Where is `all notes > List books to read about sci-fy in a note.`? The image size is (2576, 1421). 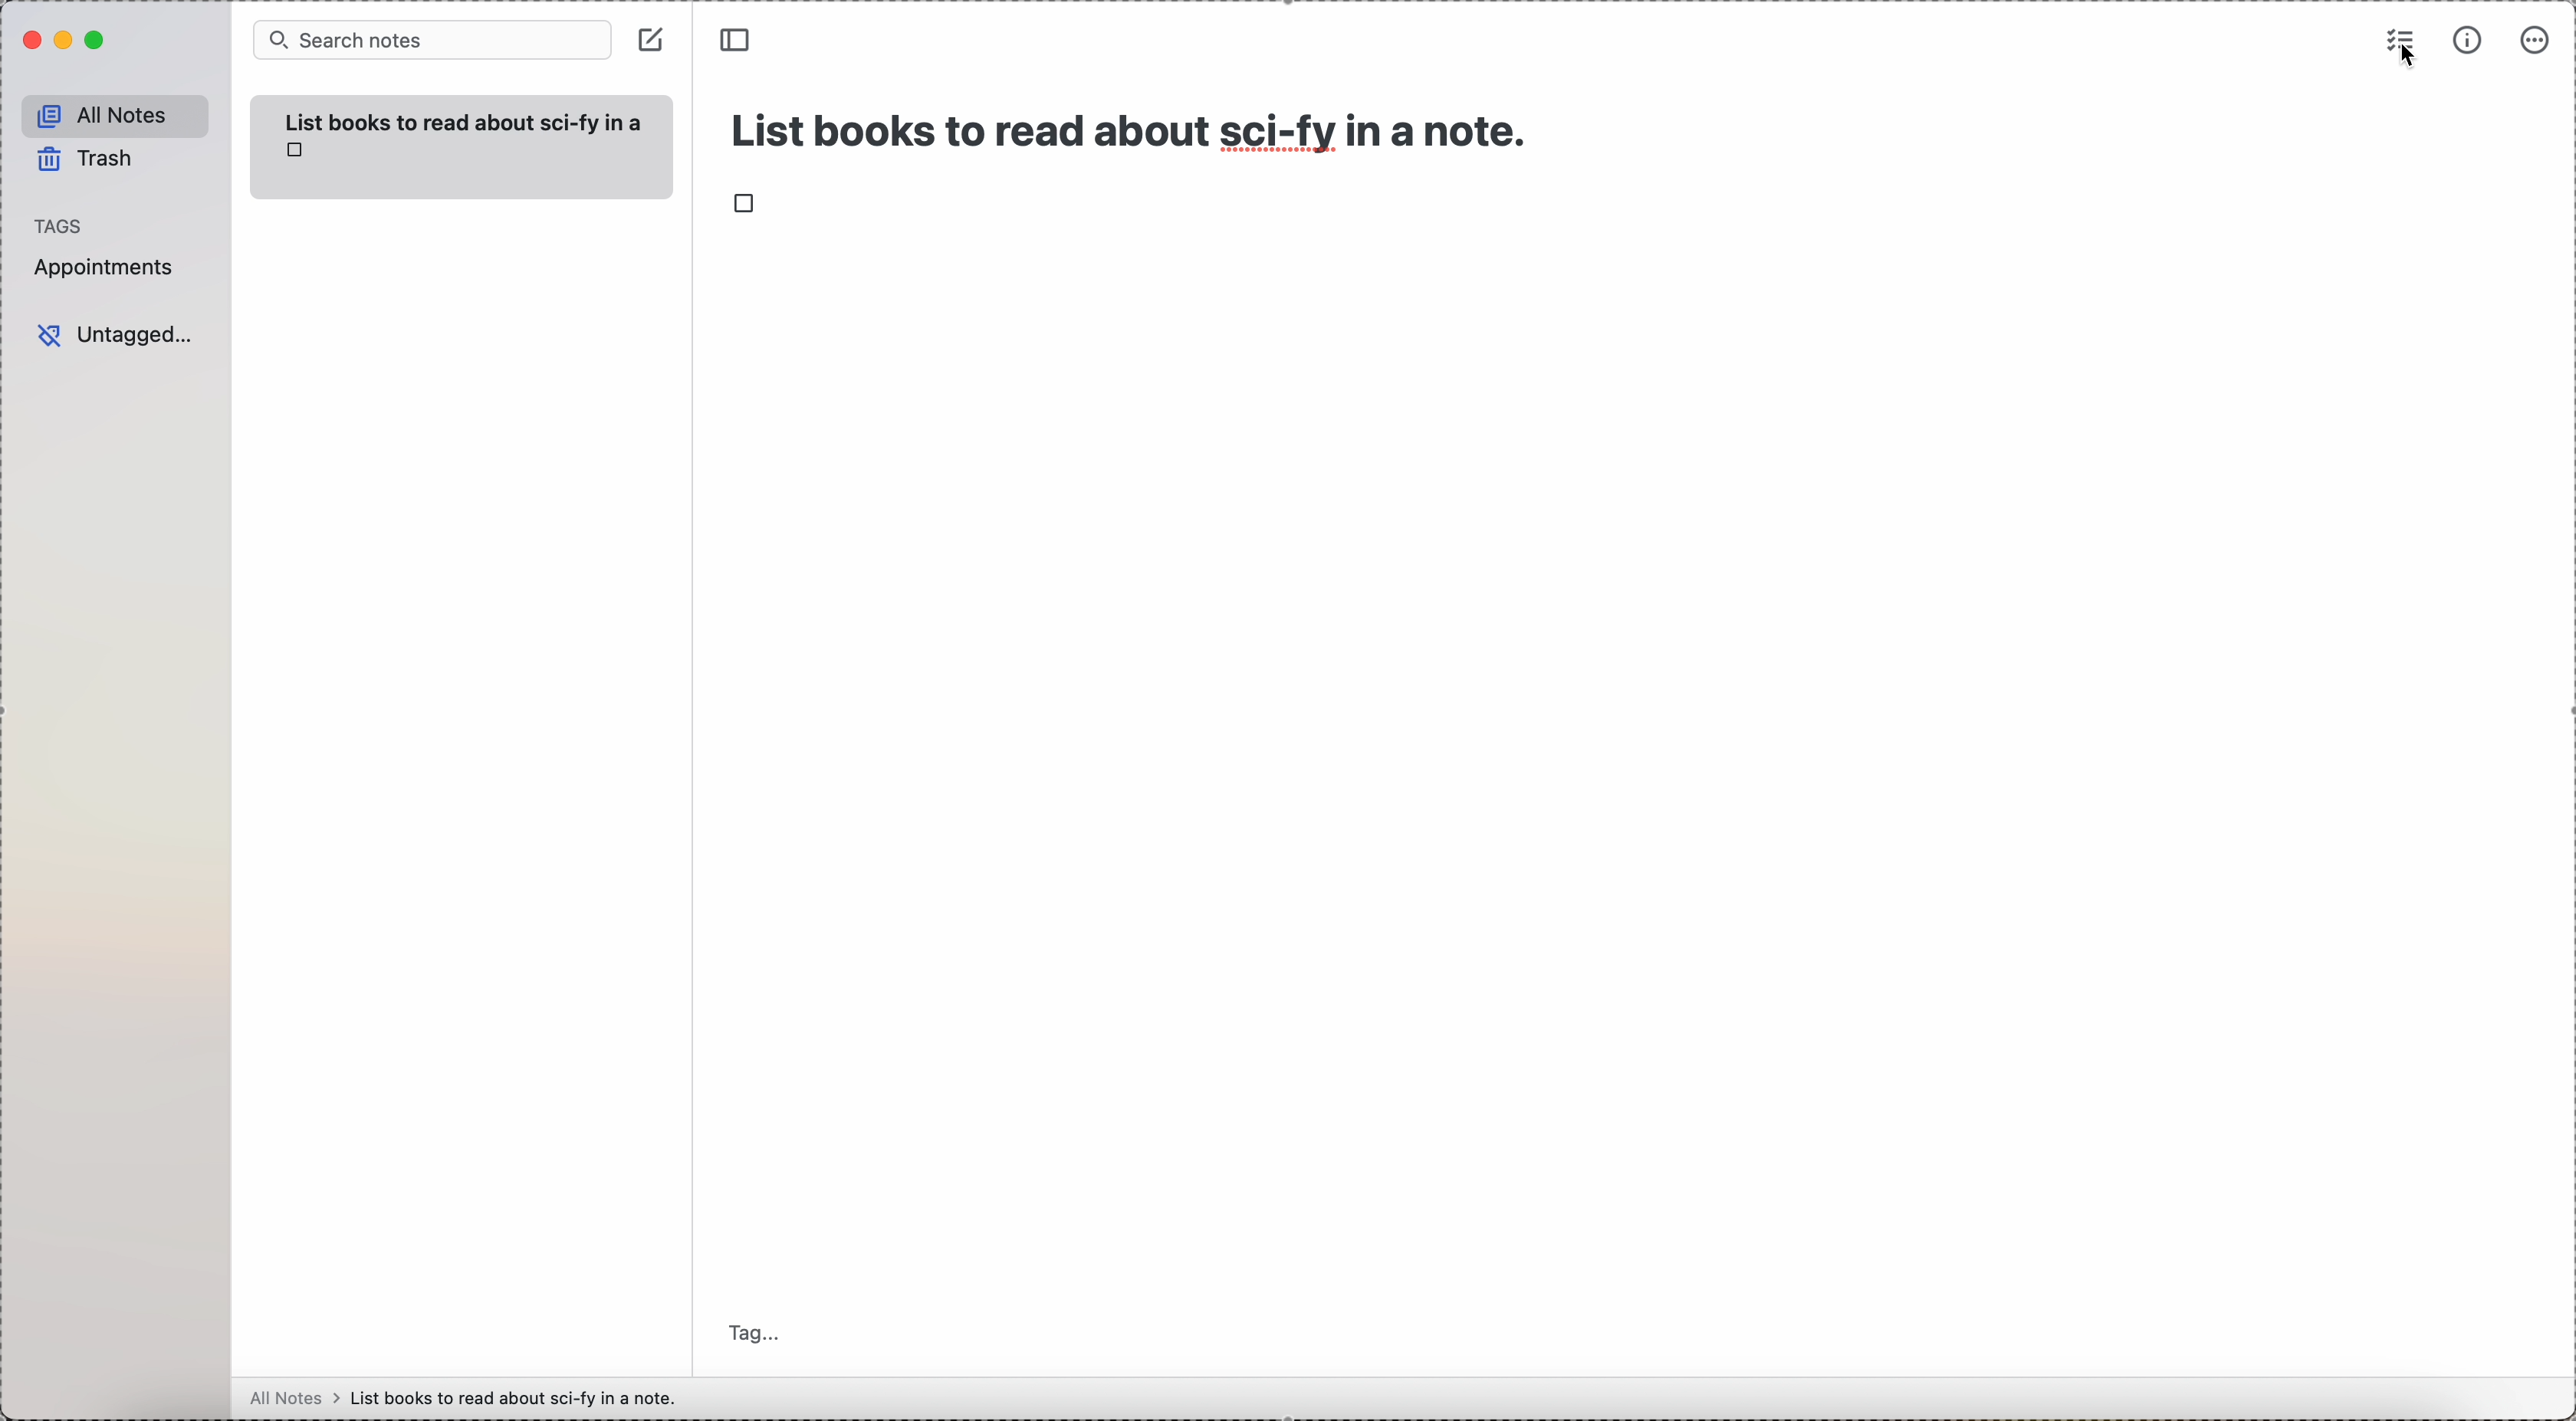 all notes > List books to read about sci-fy in a note. is located at coordinates (469, 1397).